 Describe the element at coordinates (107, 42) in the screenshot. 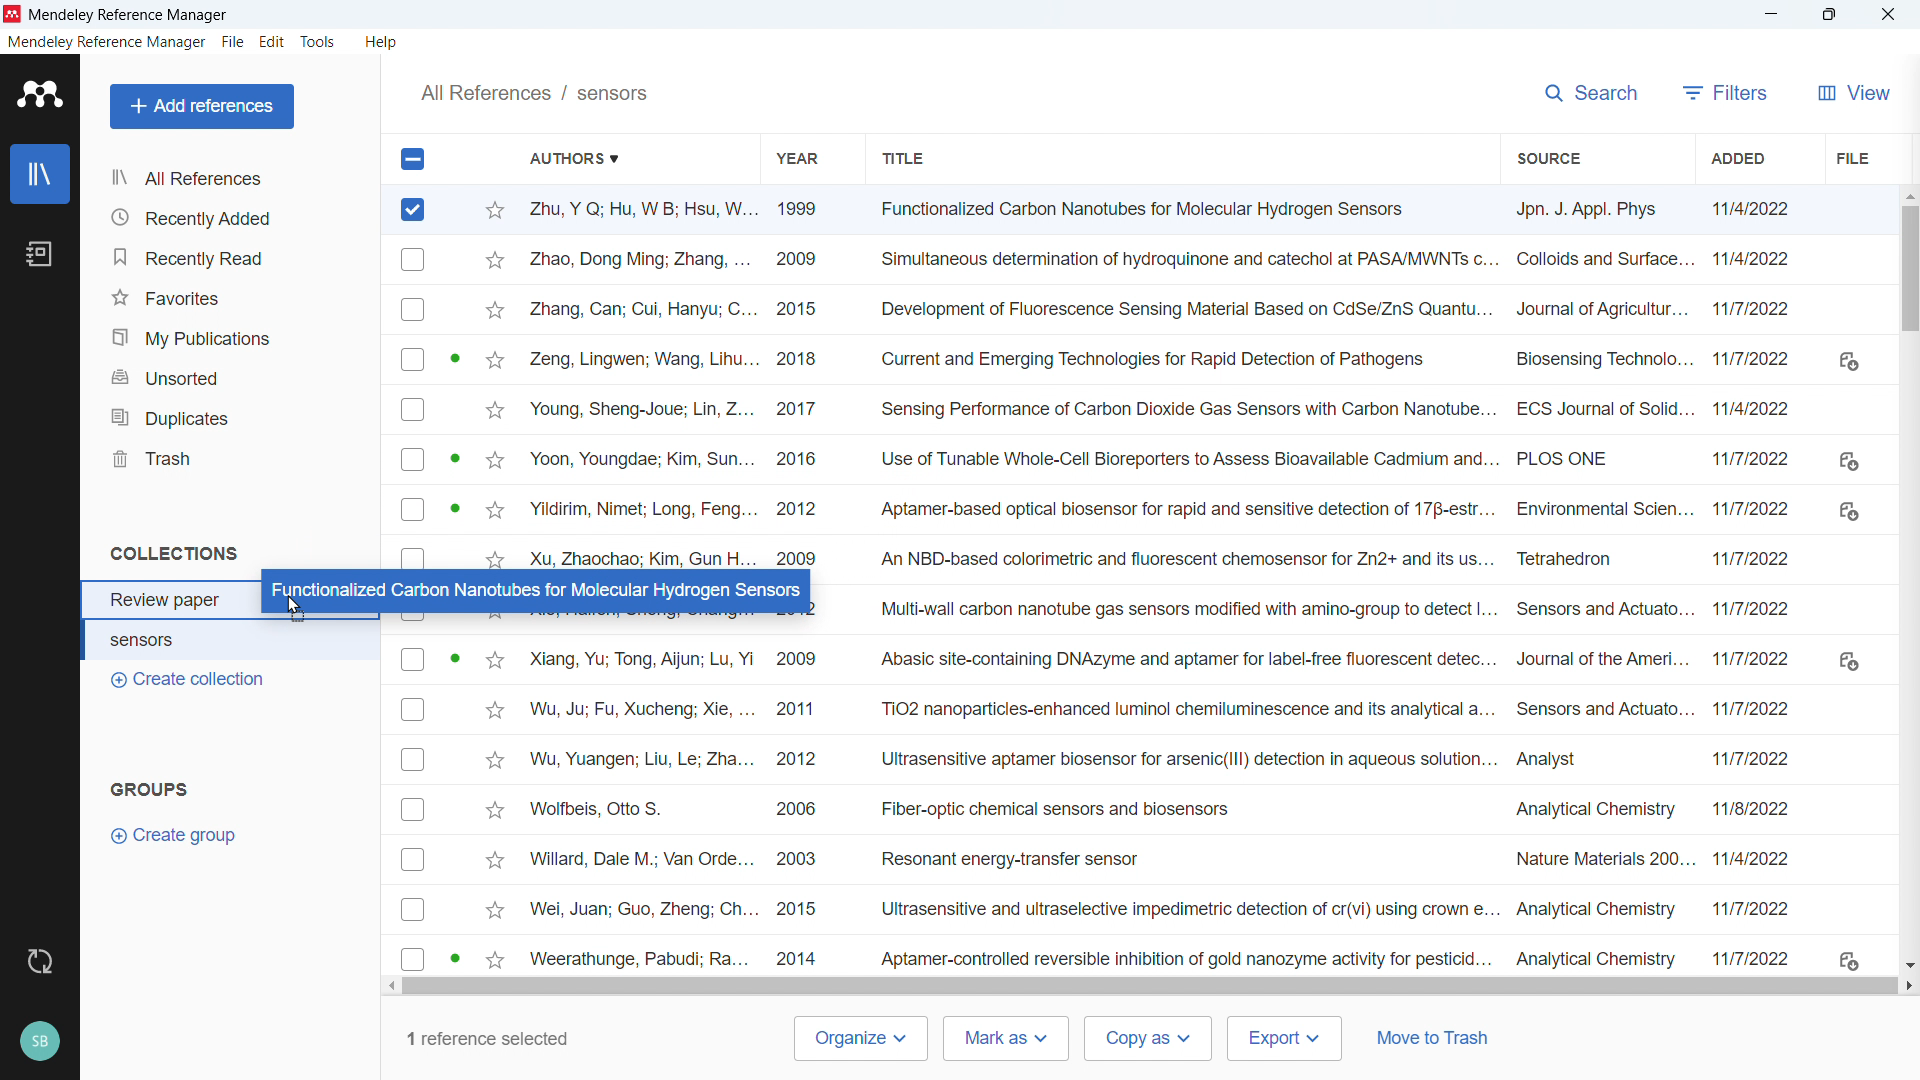

I see `Mendeley reference manager ` at that location.